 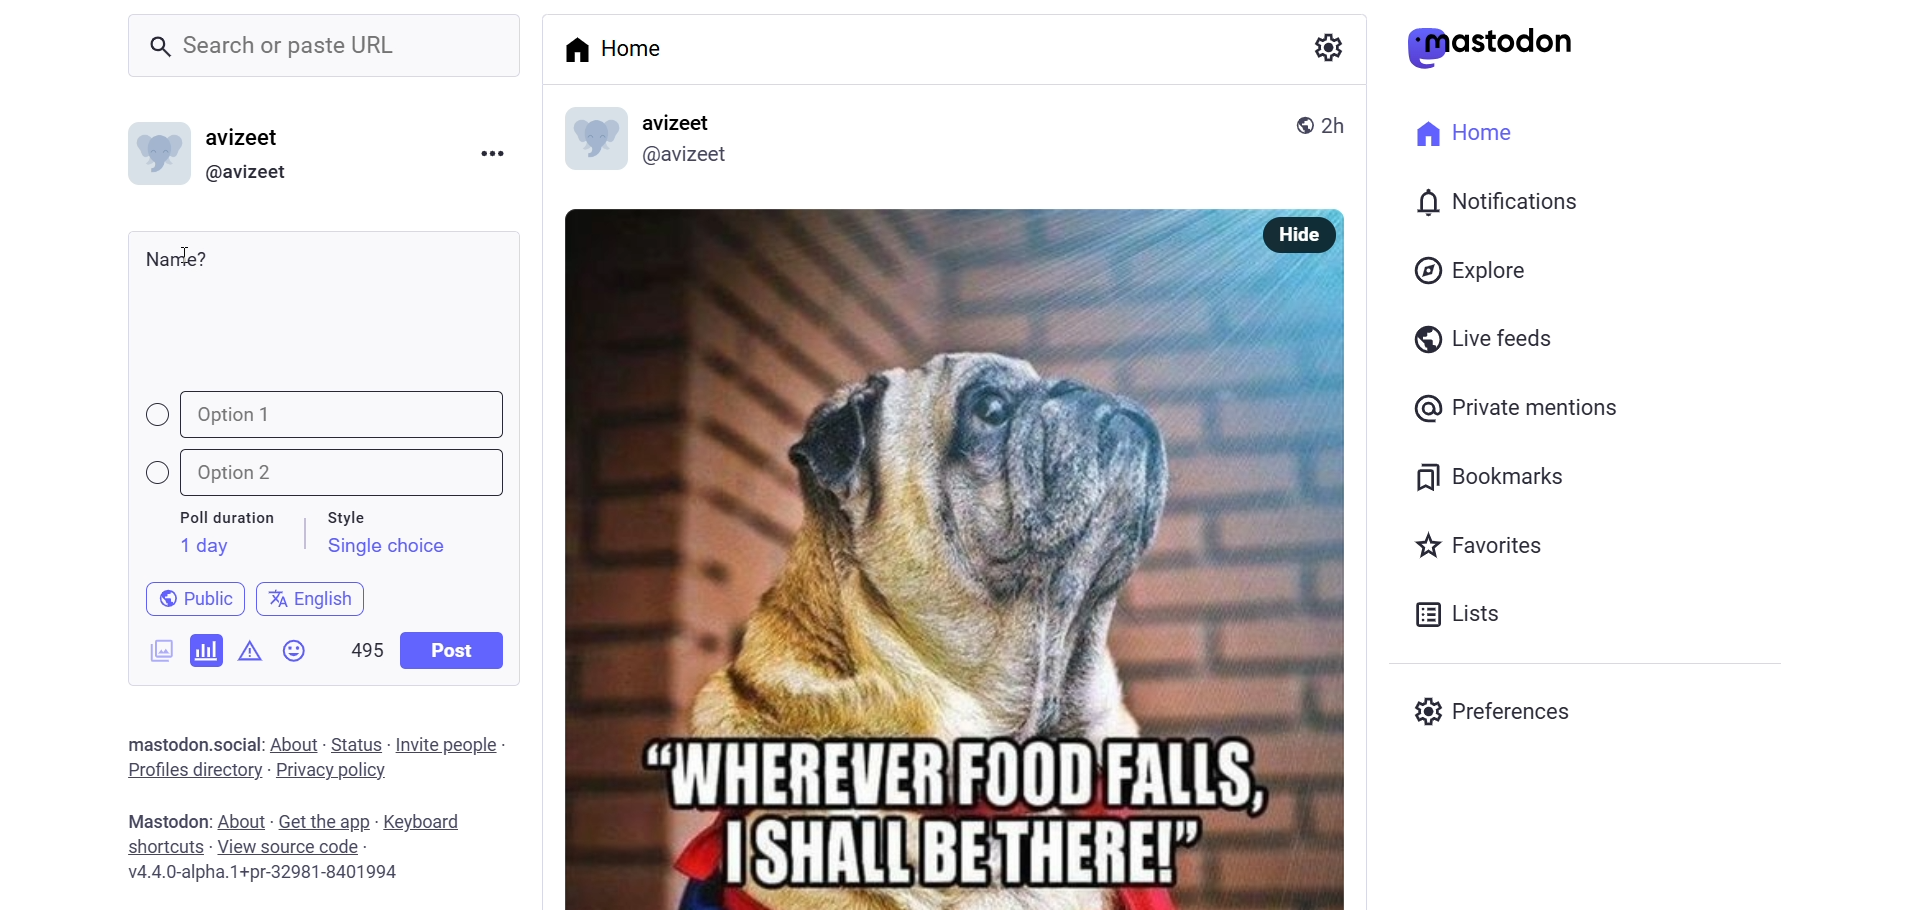 What do you see at coordinates (291, 847) in the screenshot?
I see `source code` at bounding box center [291, 847].